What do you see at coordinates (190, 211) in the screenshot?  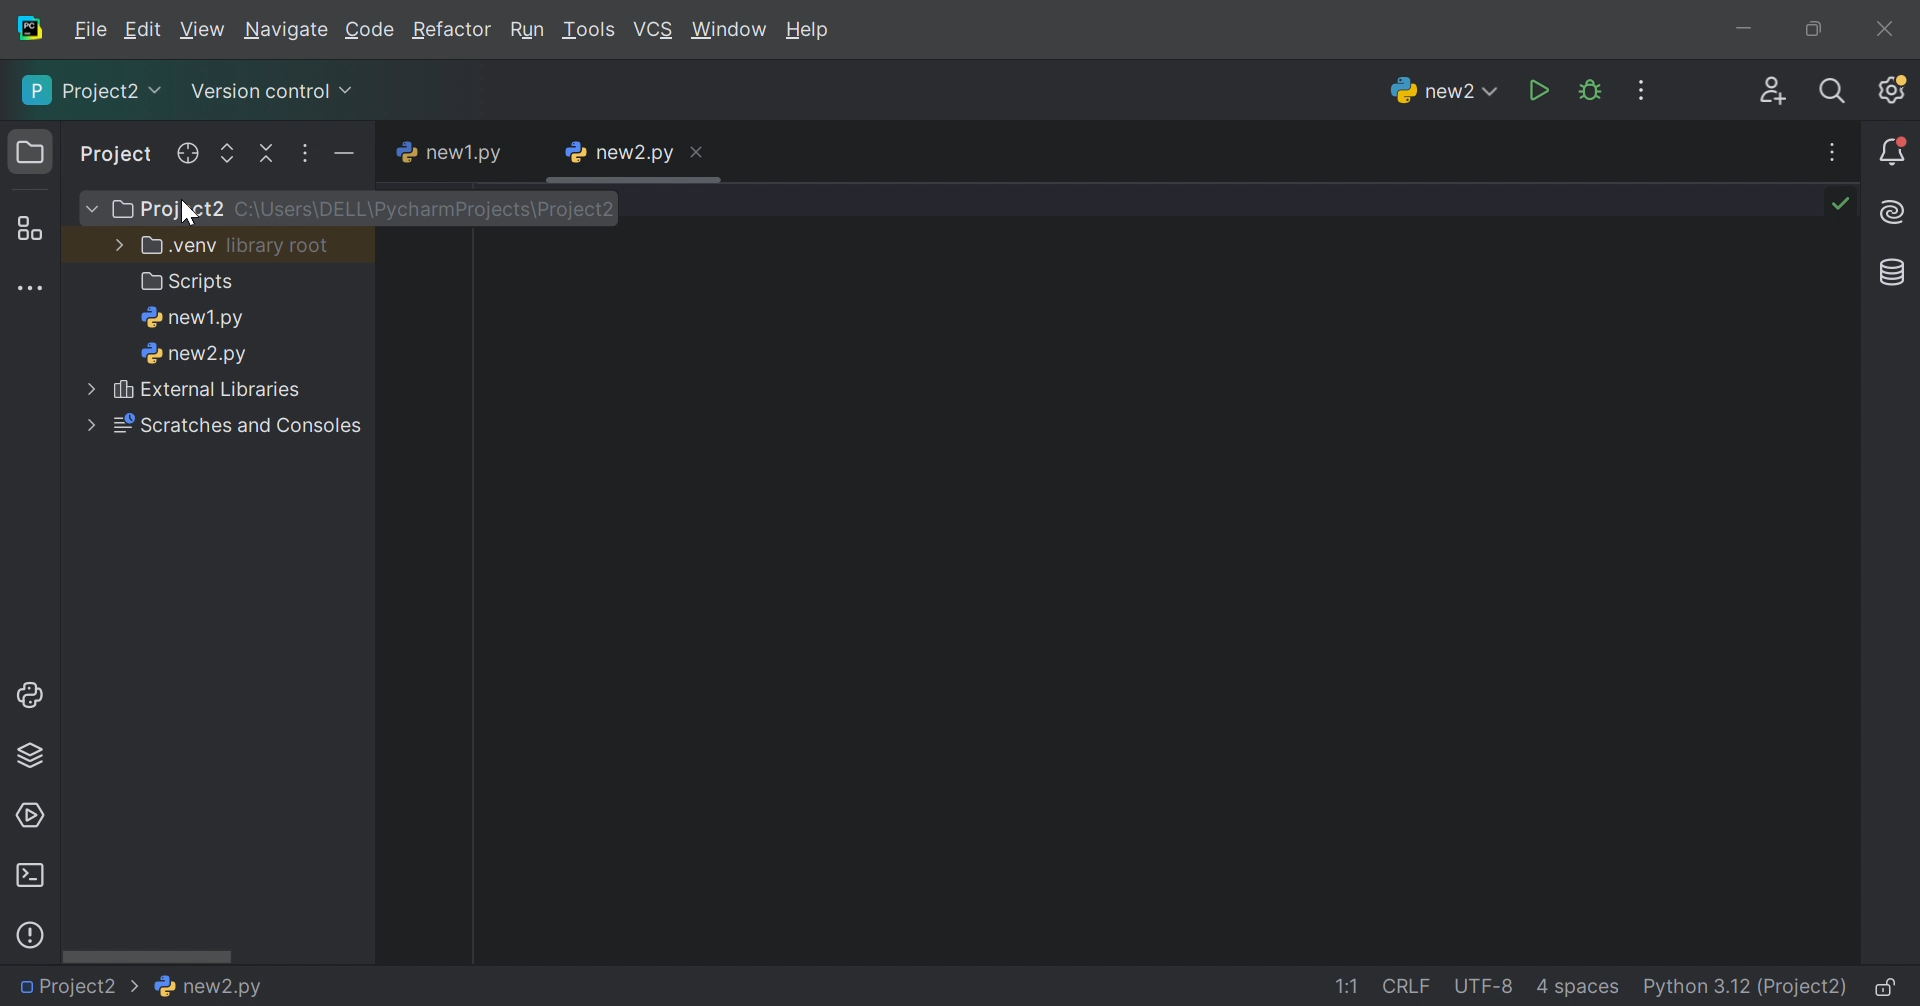 I see `cursor` at bounding box center [190, 211].